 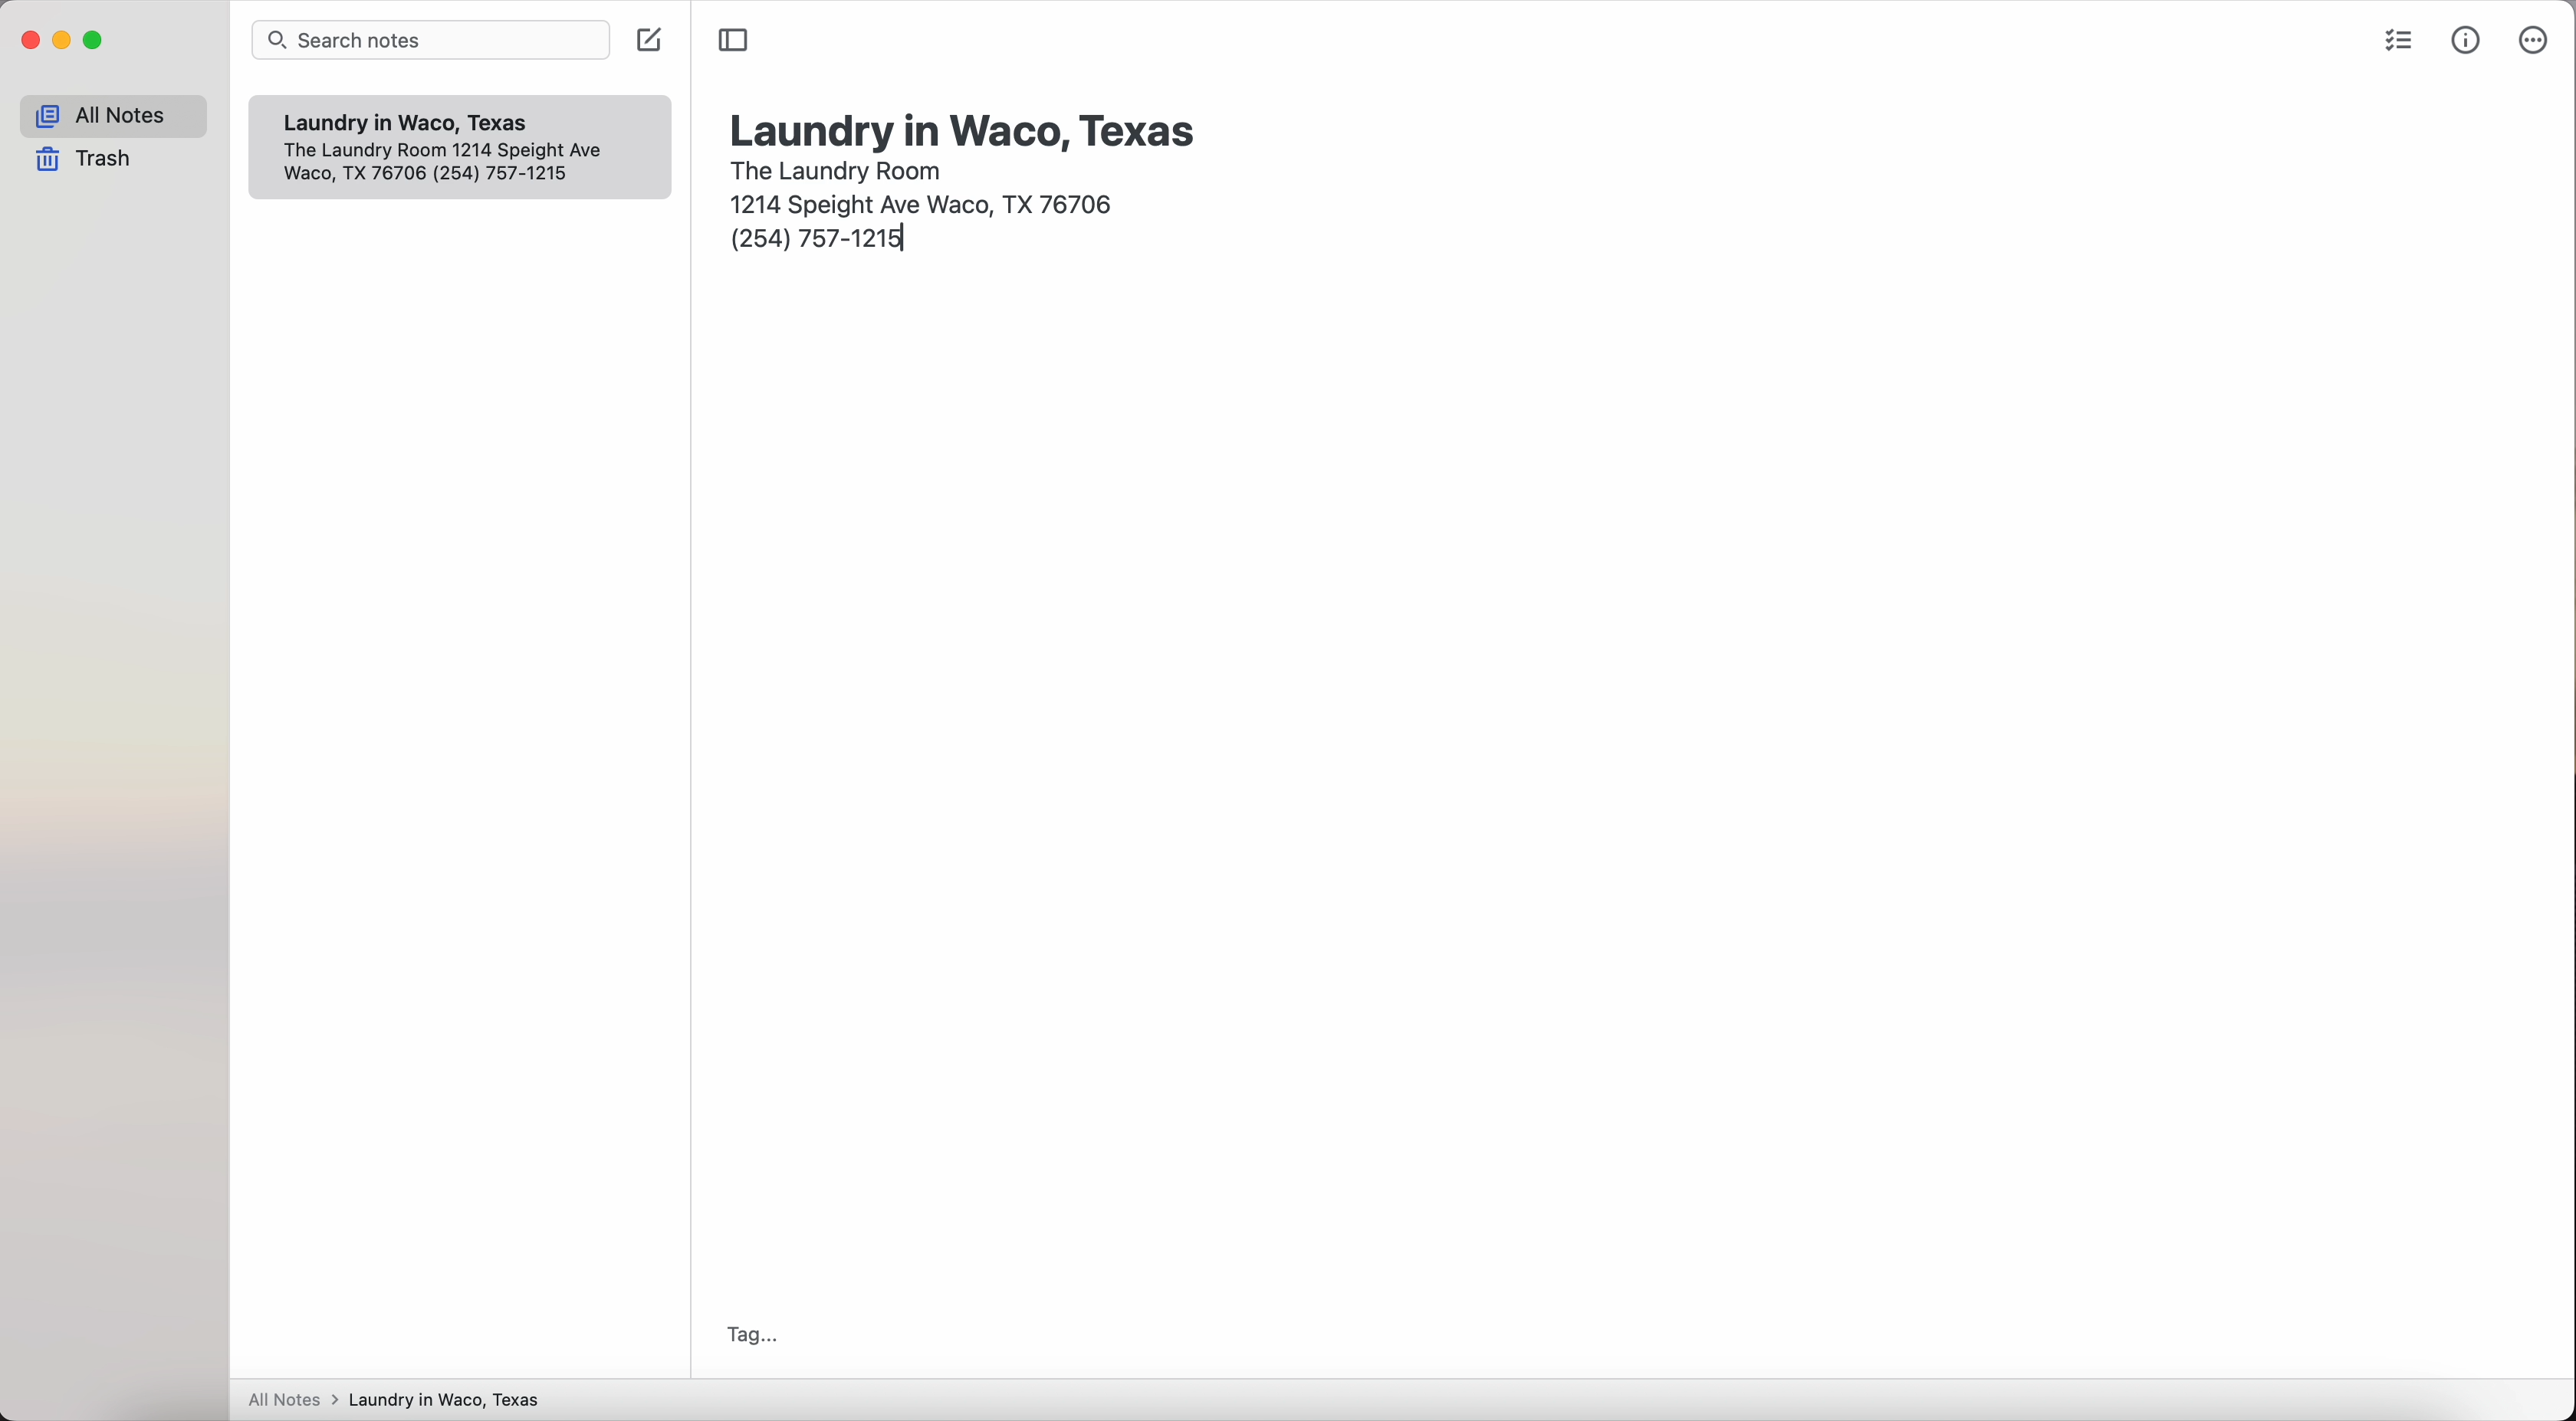 I want to click on All notes > Laundry in Waco, Texas, so click(x=403, y=1401).